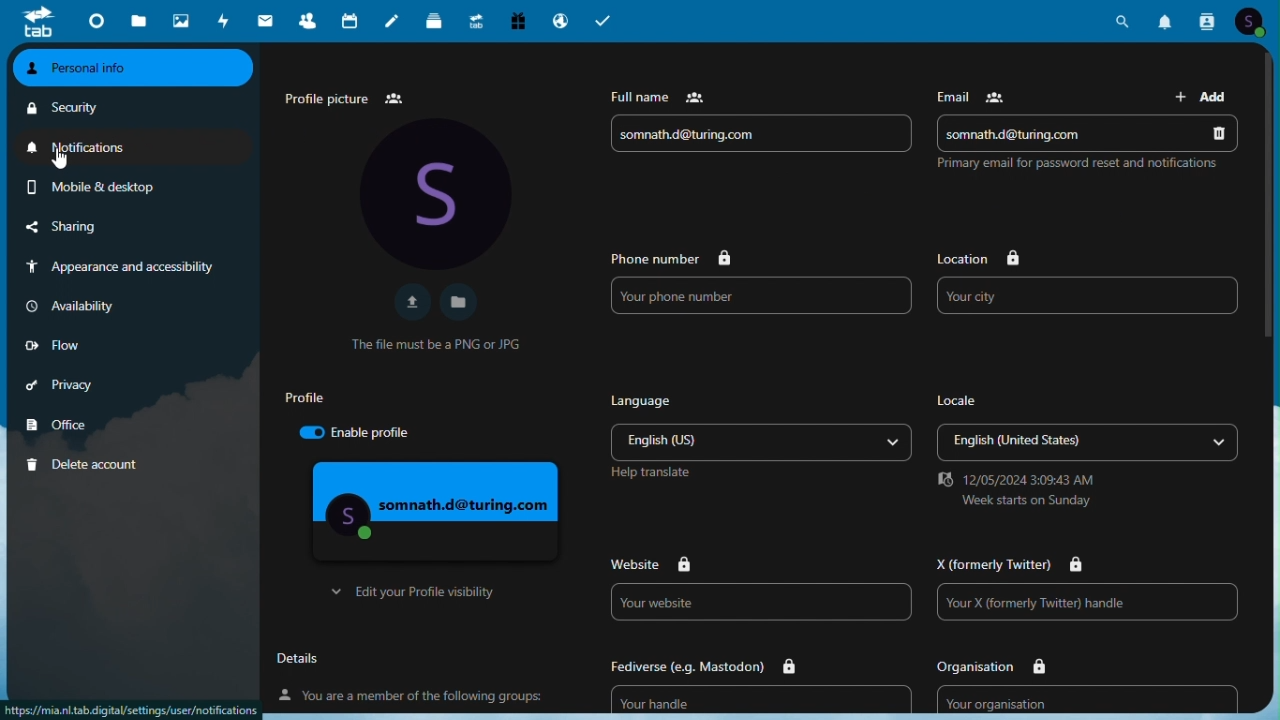 This screenshot has width=1280, height=720. What do you see at coordinates (140, 22) in the screenshot?
I see `Files` at bounding box center [140, 22].